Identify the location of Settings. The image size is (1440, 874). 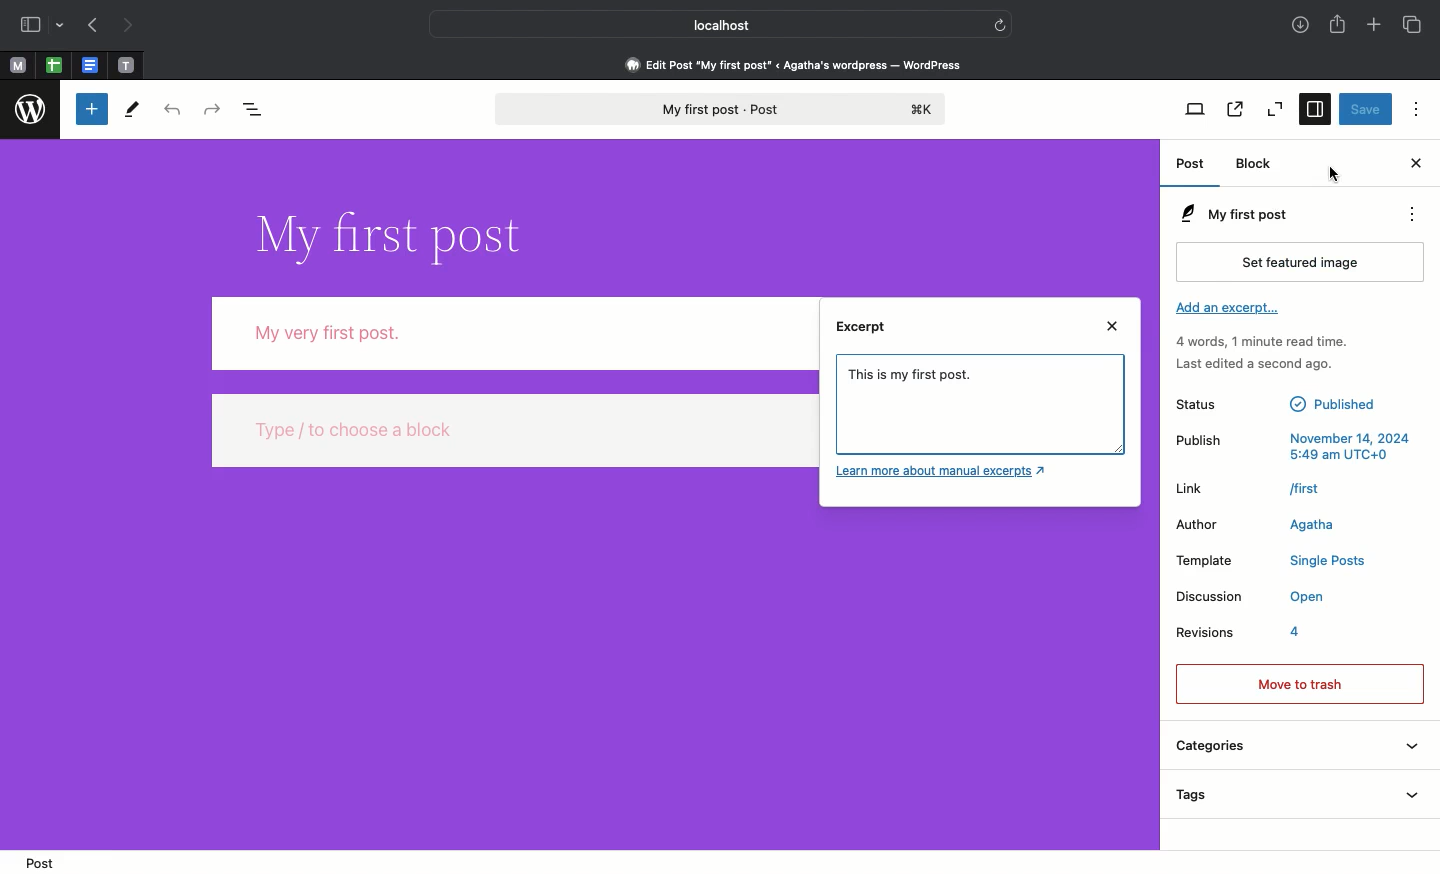
(1317, 110).